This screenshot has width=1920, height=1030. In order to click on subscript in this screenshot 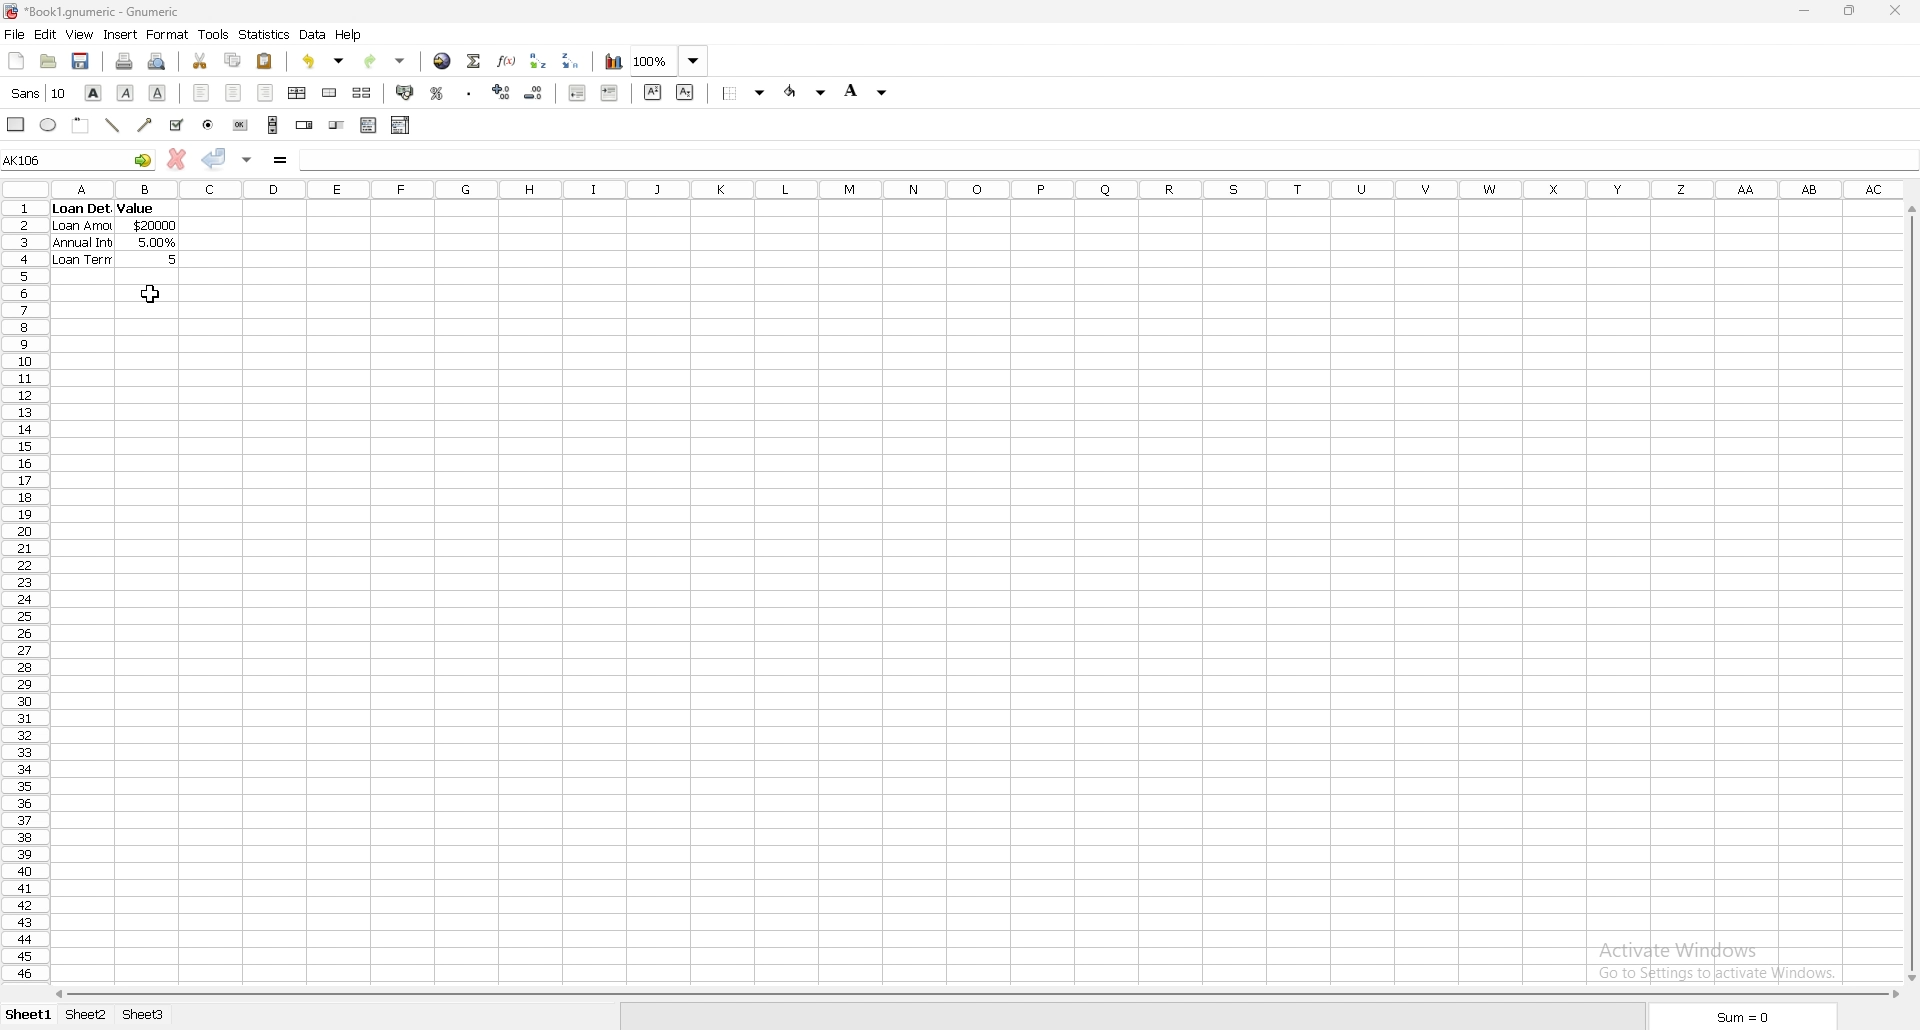, I will do `click(685, 92)`.